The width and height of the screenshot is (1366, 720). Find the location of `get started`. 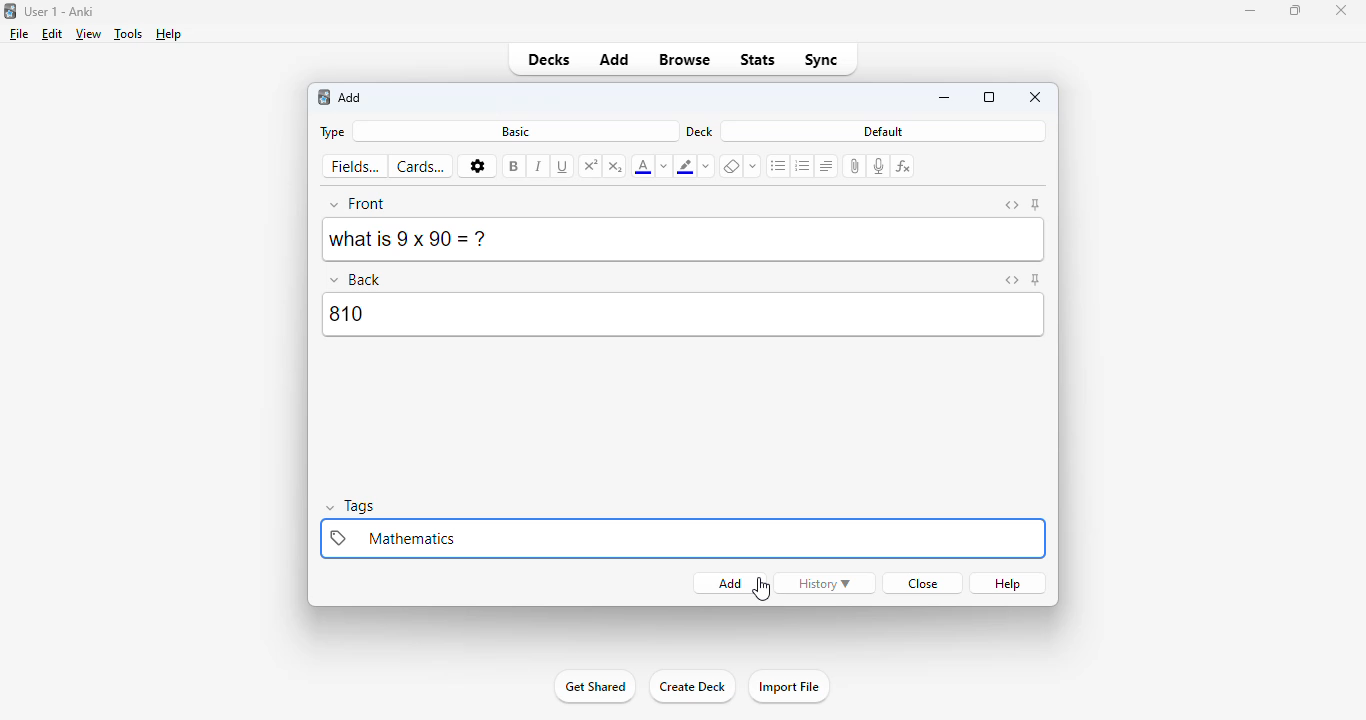

get started is located at coordinates (595, 686).